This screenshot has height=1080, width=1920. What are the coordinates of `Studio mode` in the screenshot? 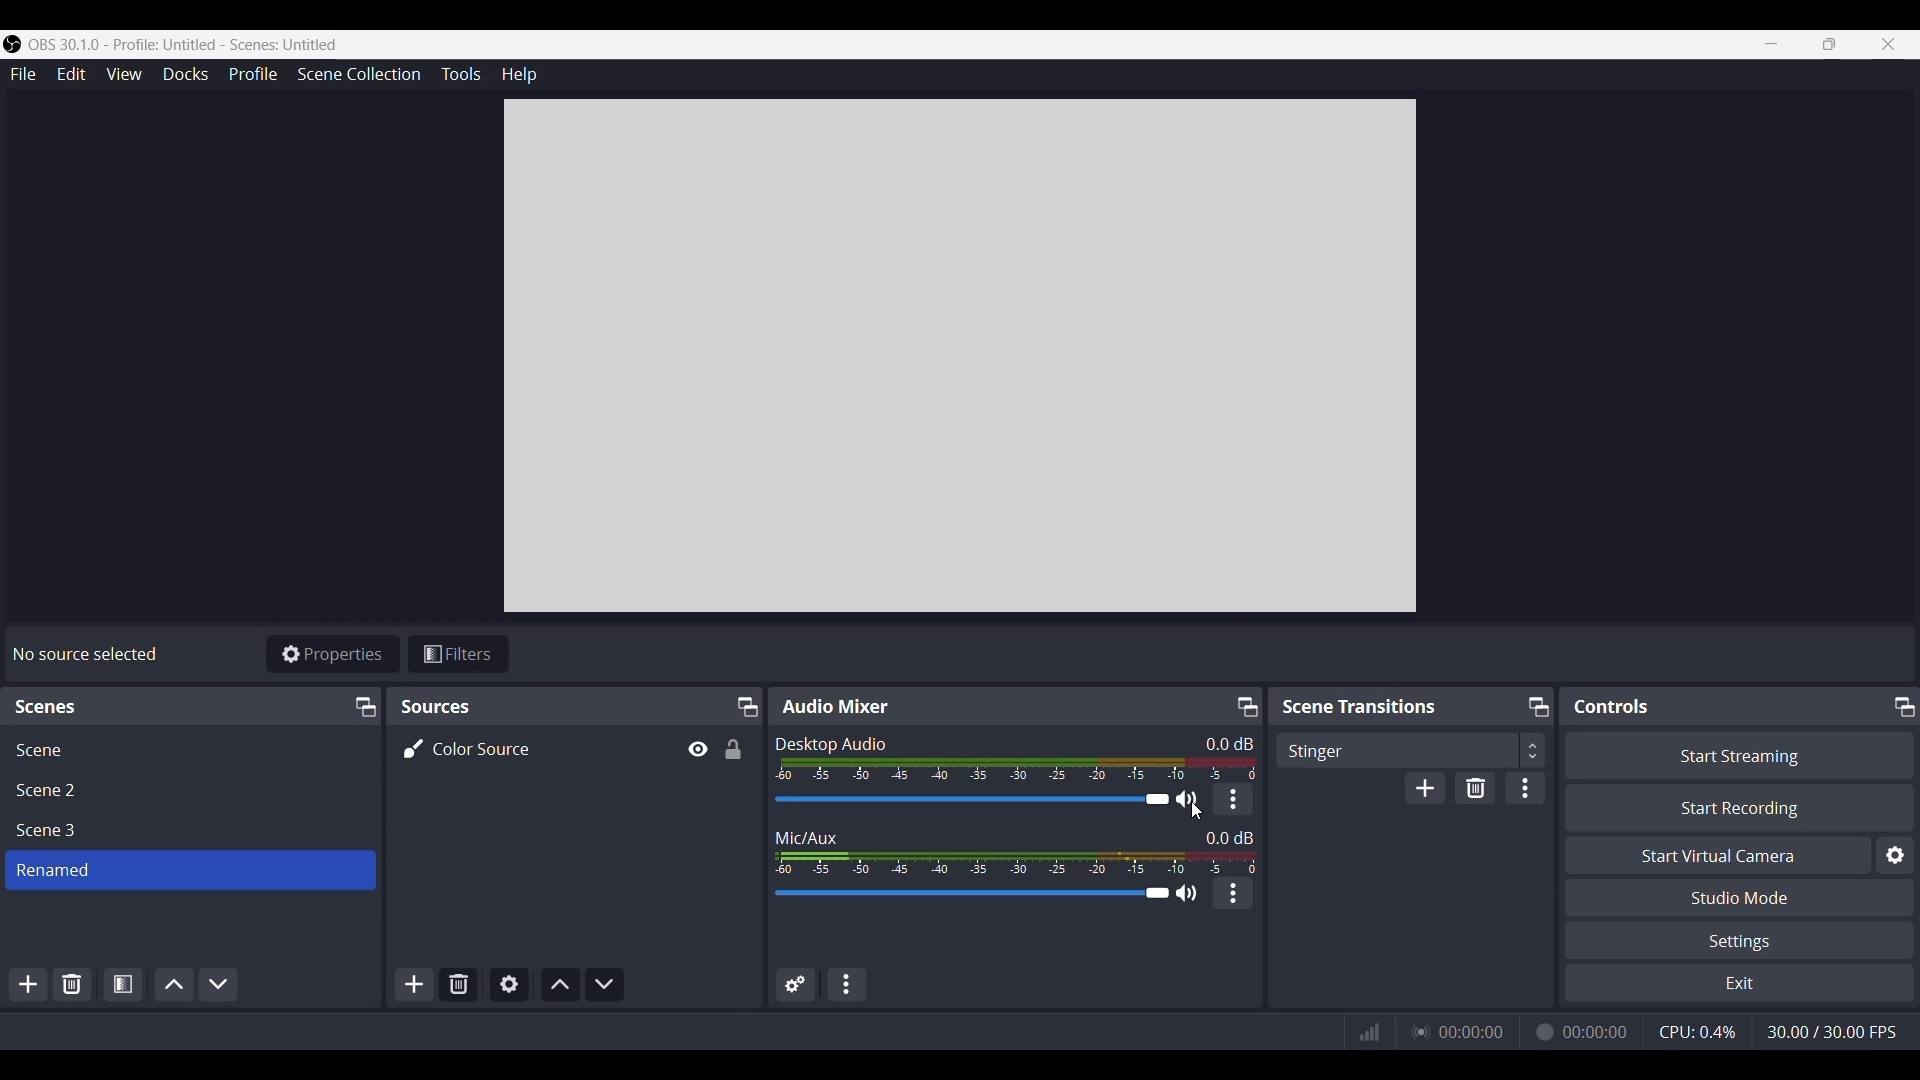 It's located at (1738, 898).